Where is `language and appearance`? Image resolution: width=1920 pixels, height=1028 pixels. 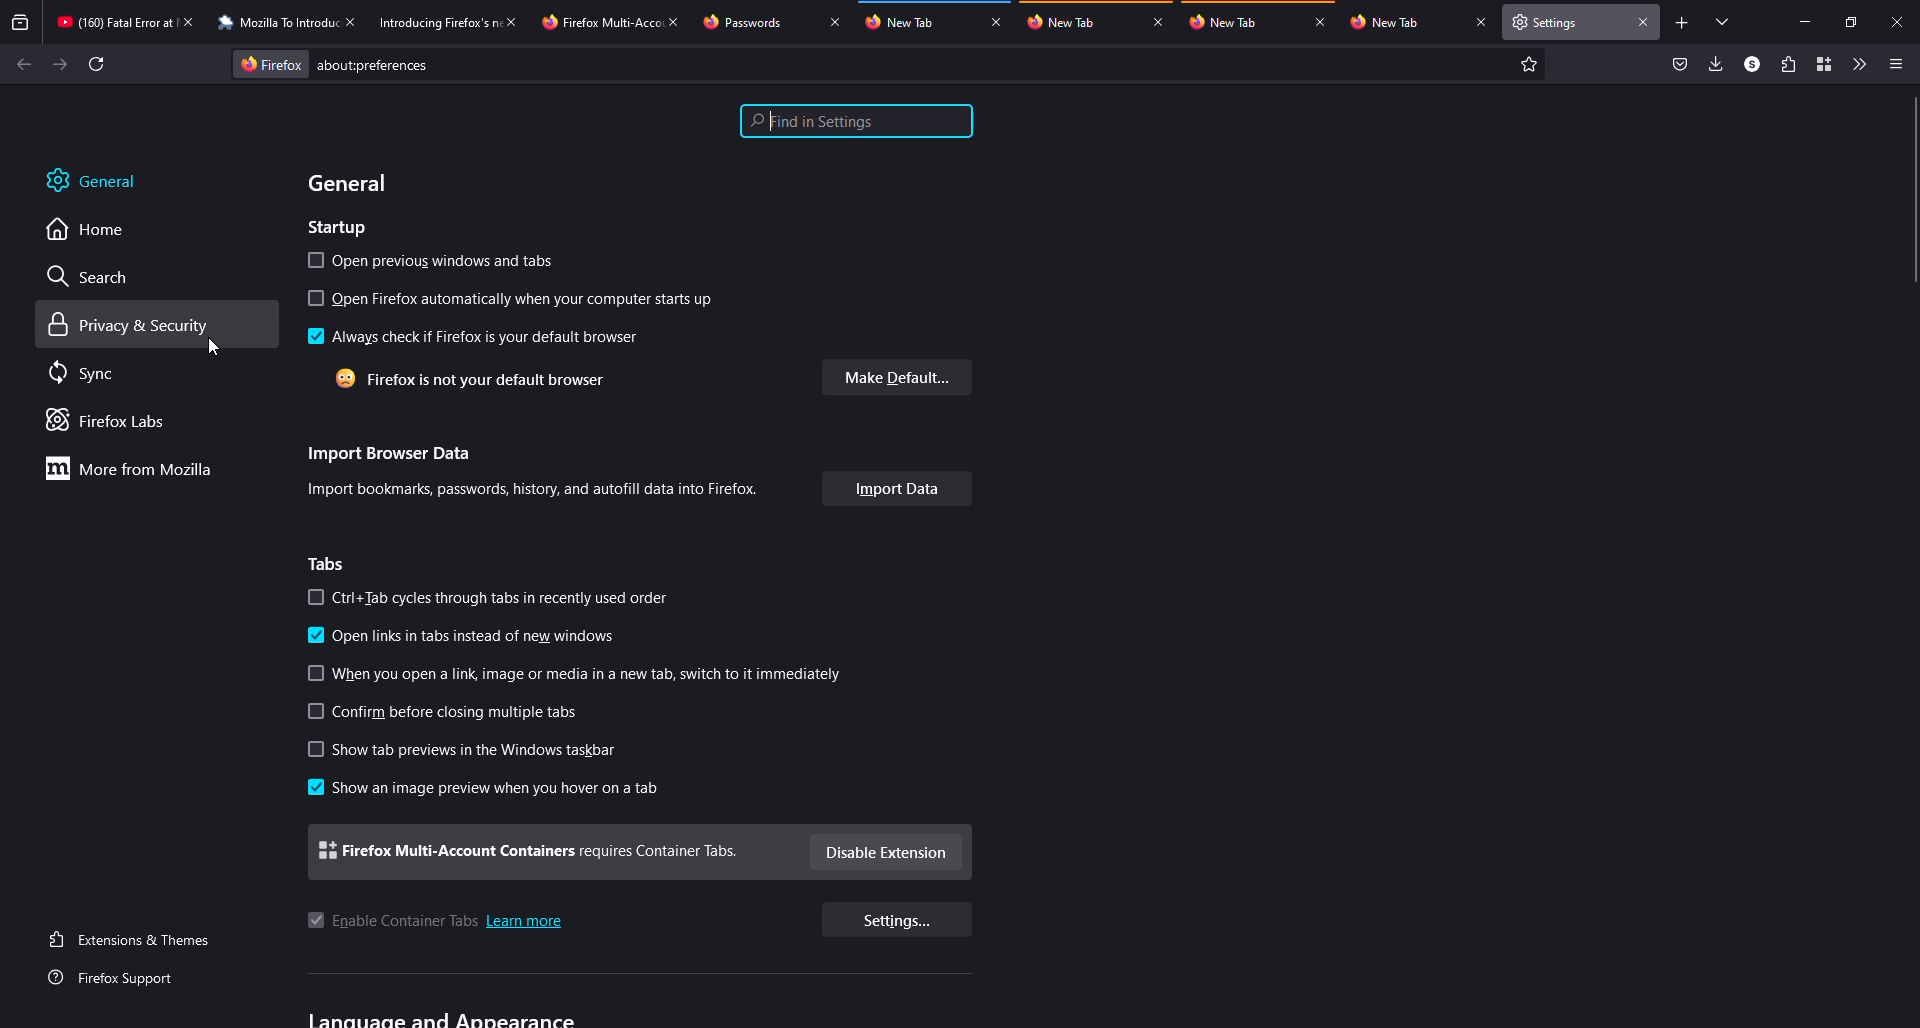 language and appearance is located at coordinates (446, 1018).